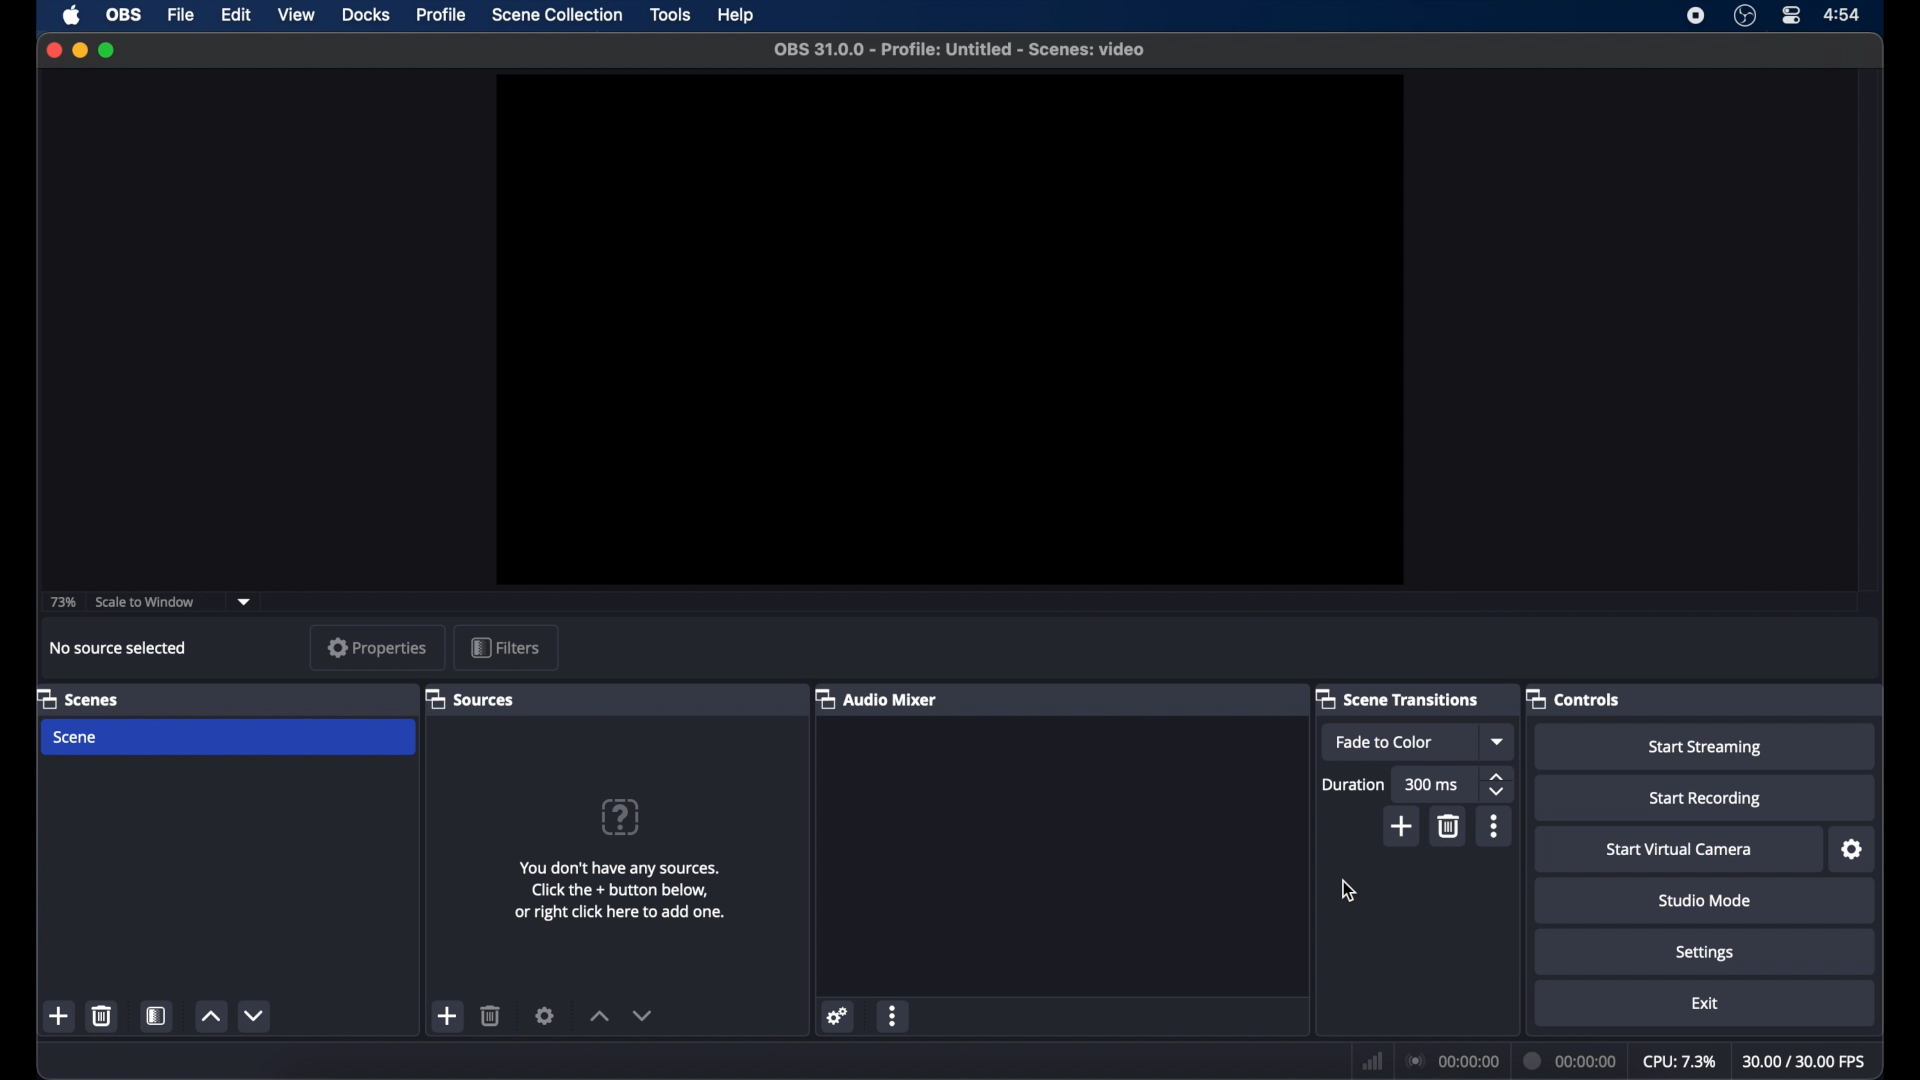 This screenshot has height=1080, width=1920. What do you see at coordinates (77, 698) in the screenshot?
I see `scenes` at bounding box center [77, 698].